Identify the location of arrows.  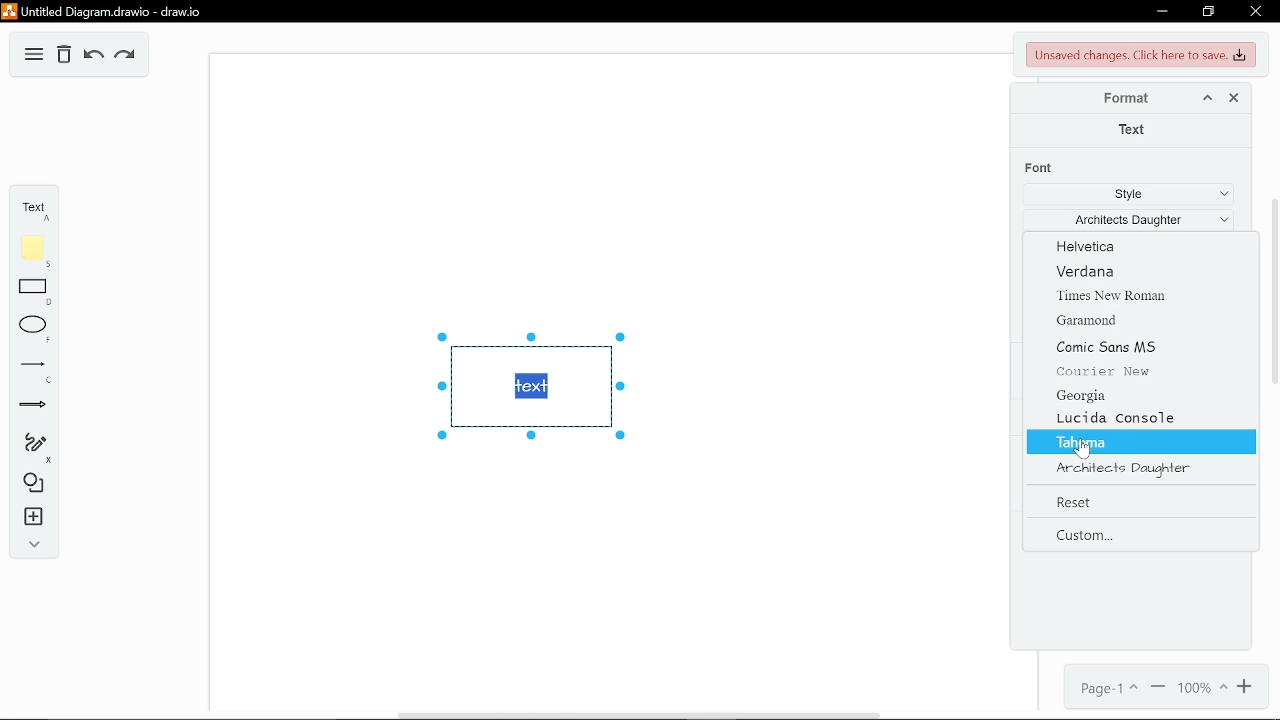
(30, 407).